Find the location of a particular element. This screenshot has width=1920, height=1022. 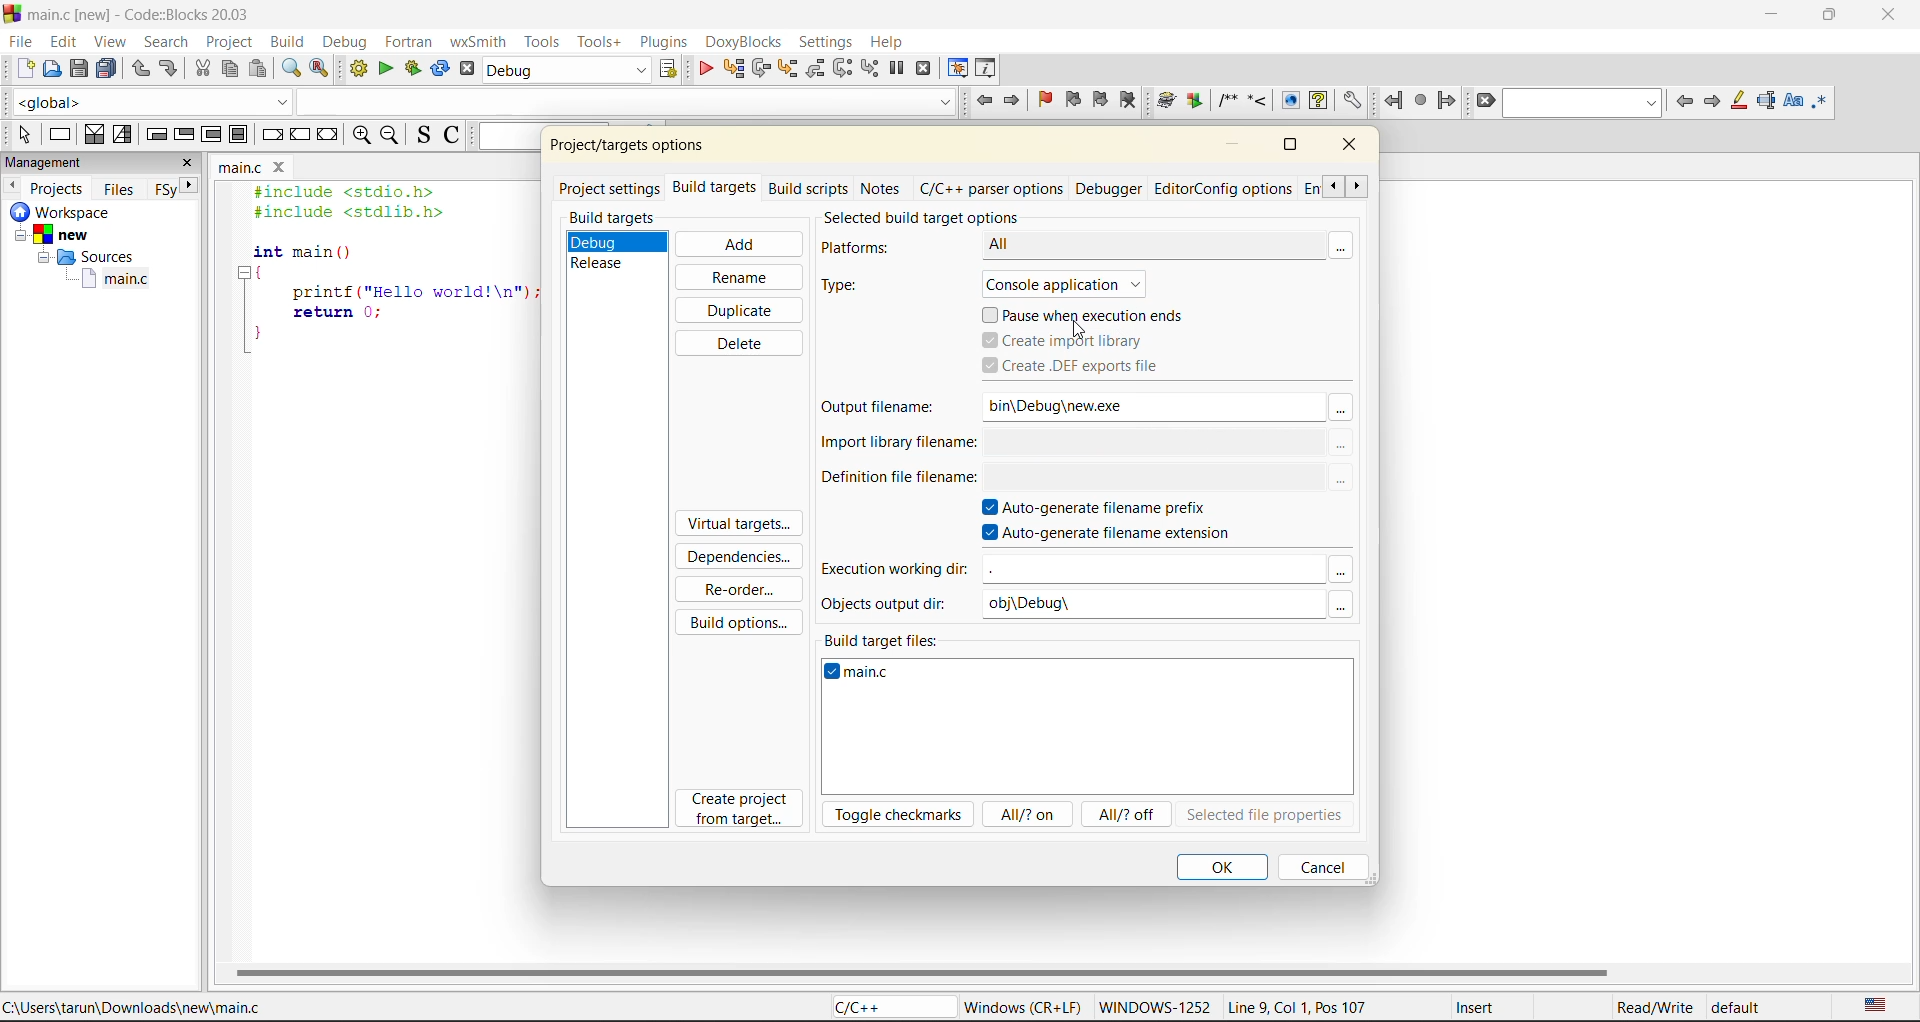

zoom out is located at coordinates (391, 137).